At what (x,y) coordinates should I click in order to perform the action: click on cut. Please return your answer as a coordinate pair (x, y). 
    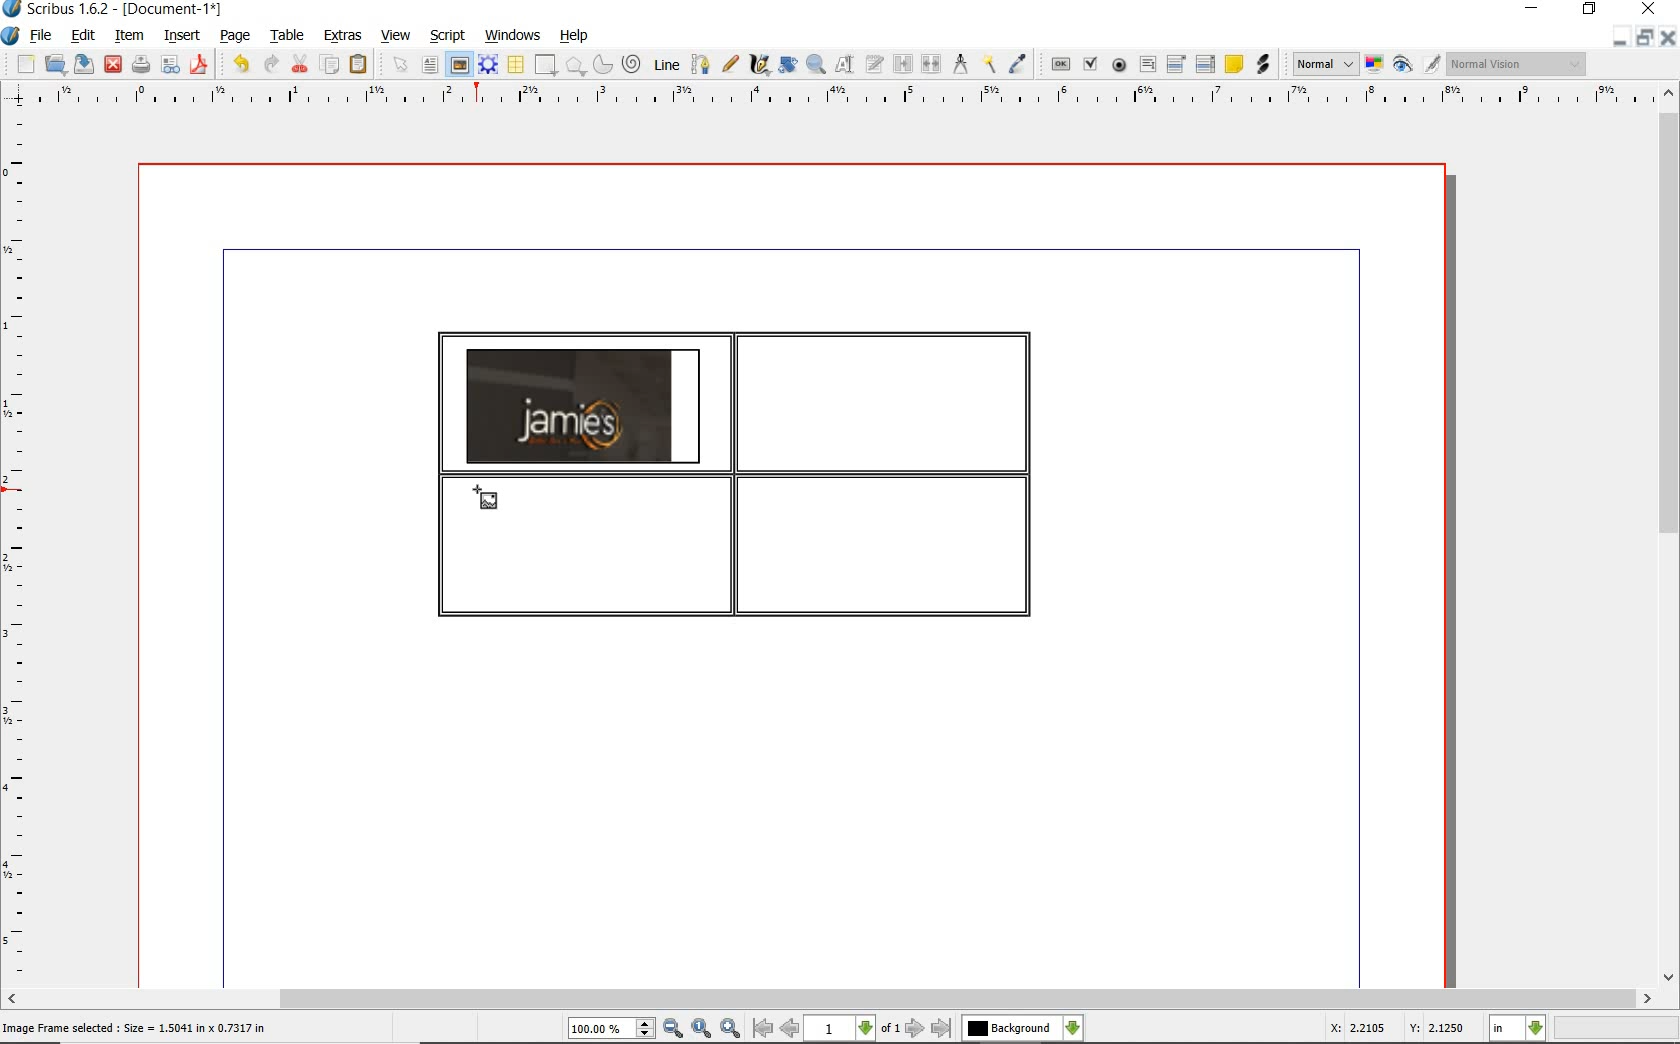
    Looking at the image, I should click on (302, 63).